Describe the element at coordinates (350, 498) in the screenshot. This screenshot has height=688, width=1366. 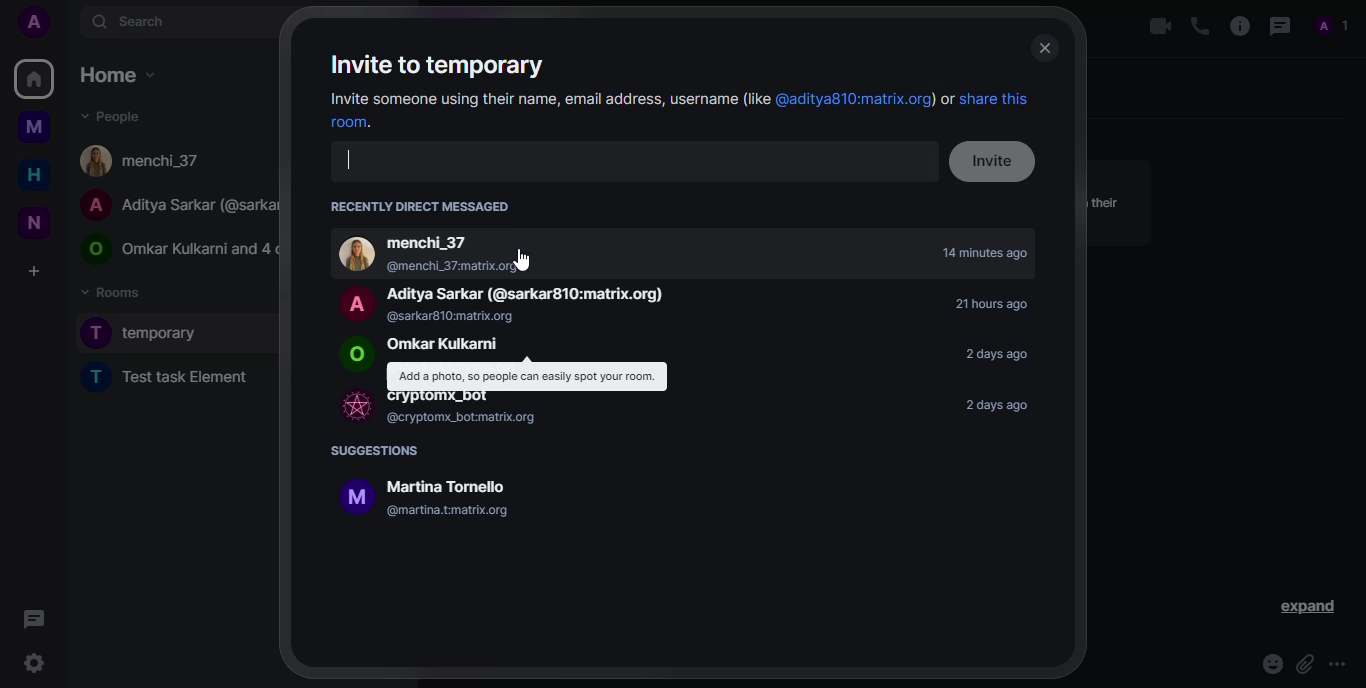
I see `Profile picture` at that location.